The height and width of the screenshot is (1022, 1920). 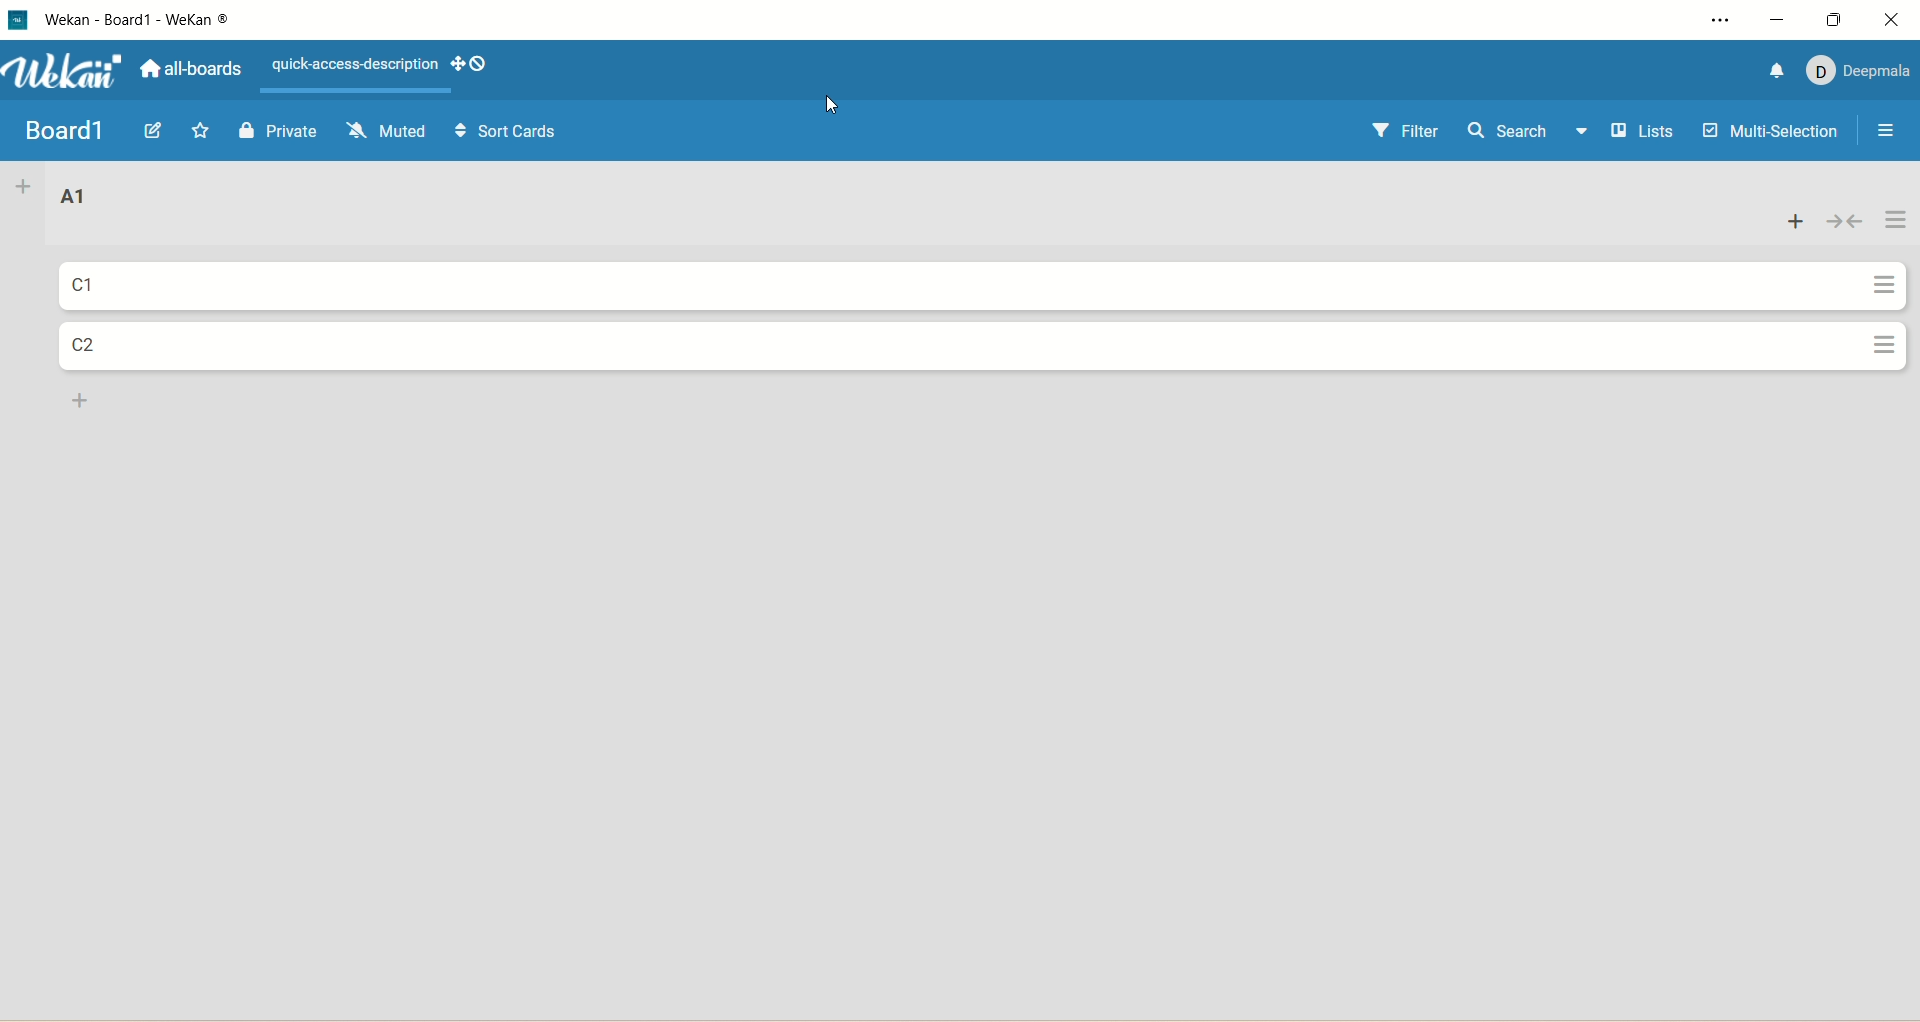 I want to click on title, so click(x=58, y=134).